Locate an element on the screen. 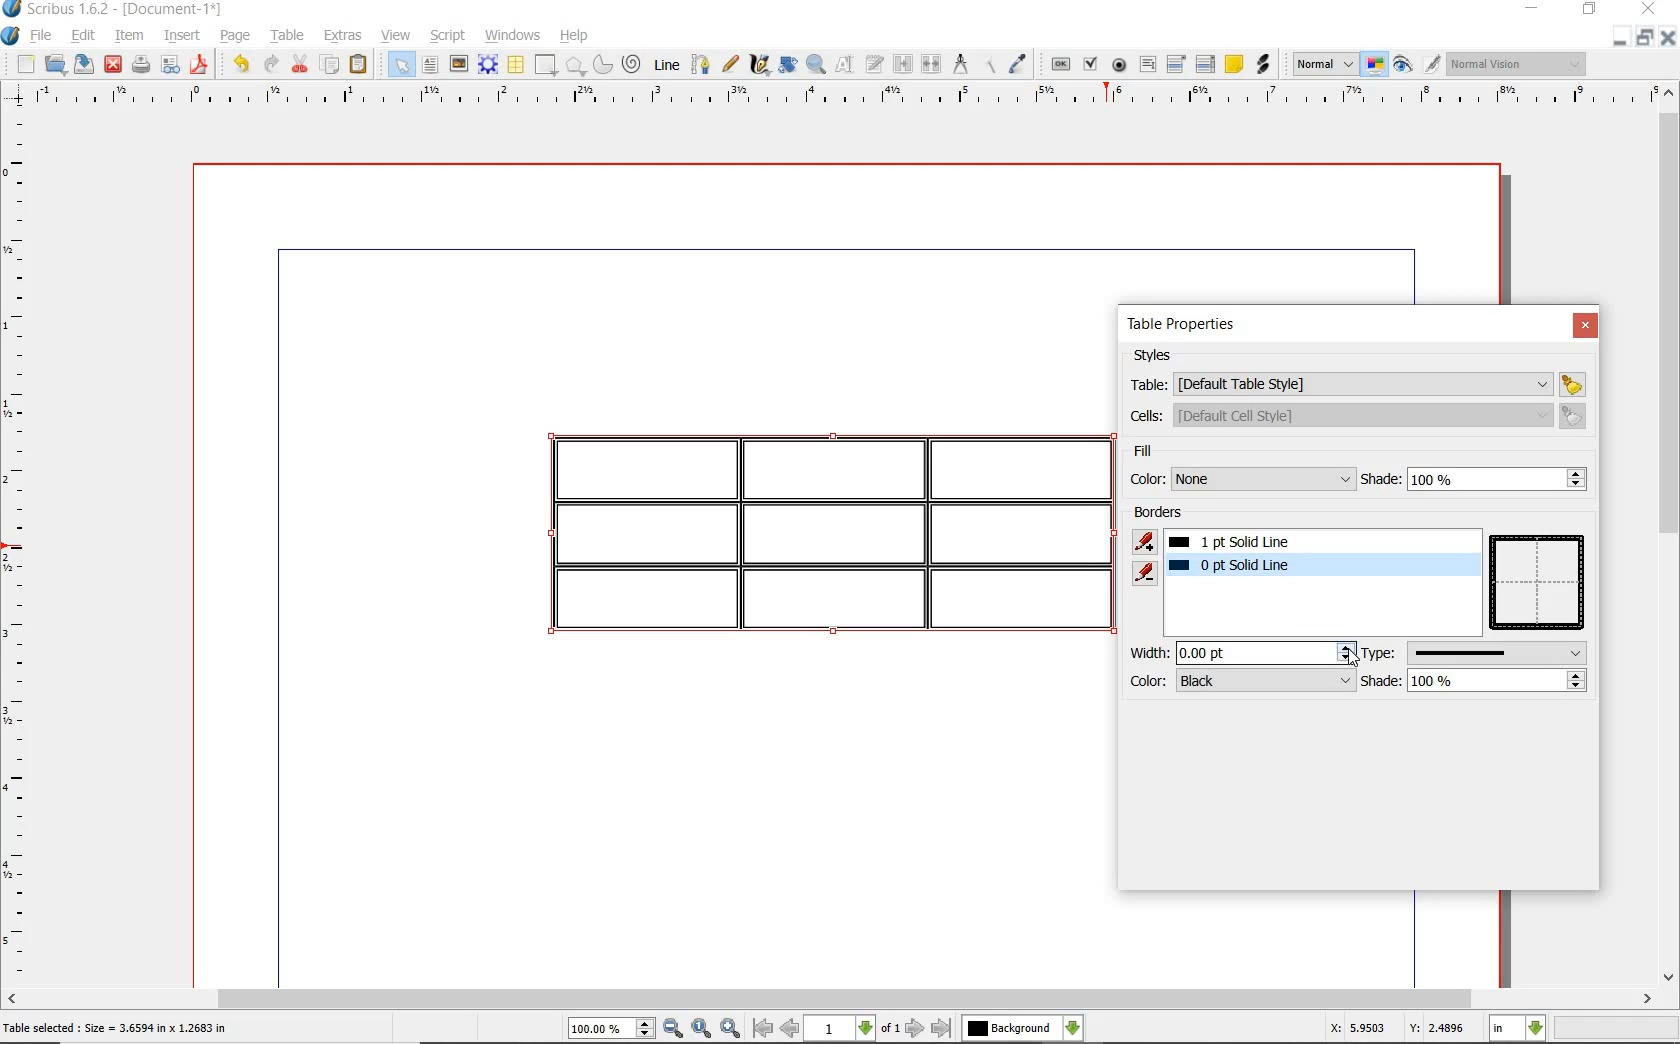  new is located at coordinates (24, 64).